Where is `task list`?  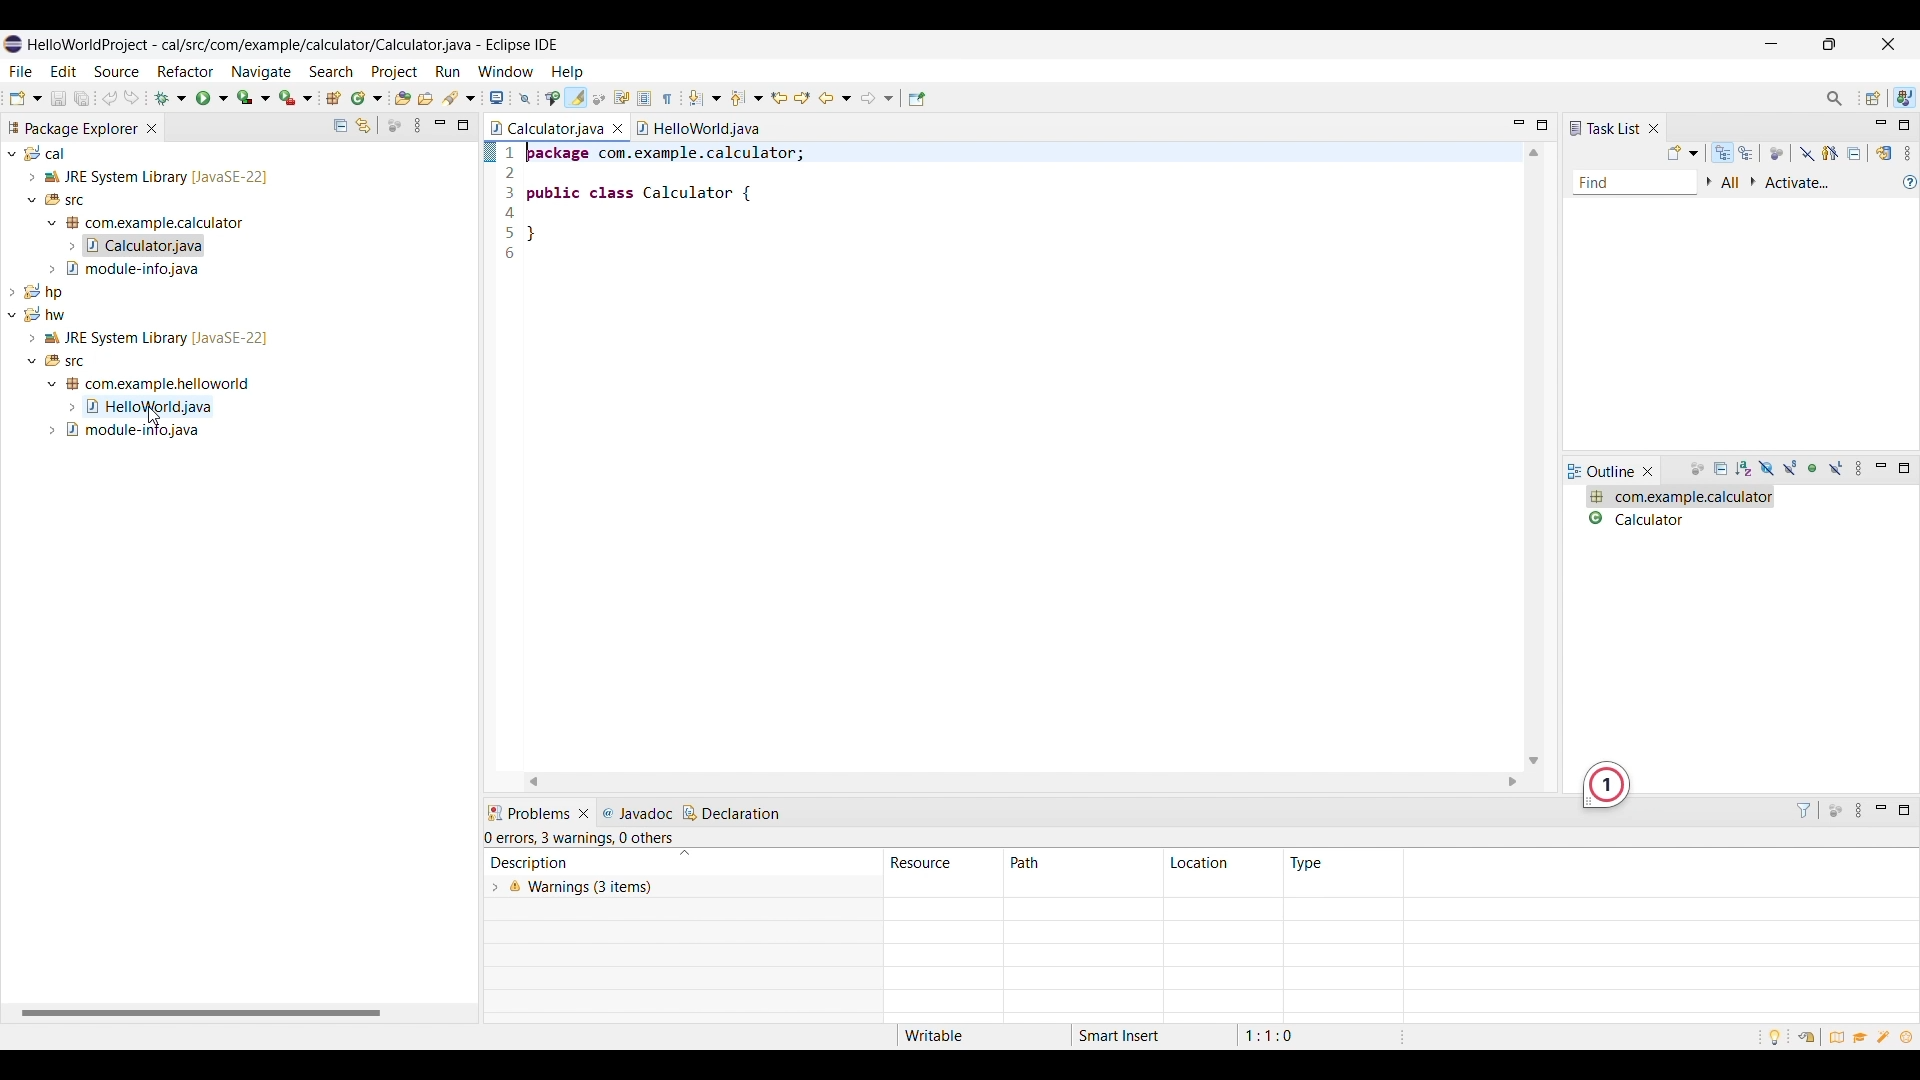
task list is located at coordinates (1605, 128).